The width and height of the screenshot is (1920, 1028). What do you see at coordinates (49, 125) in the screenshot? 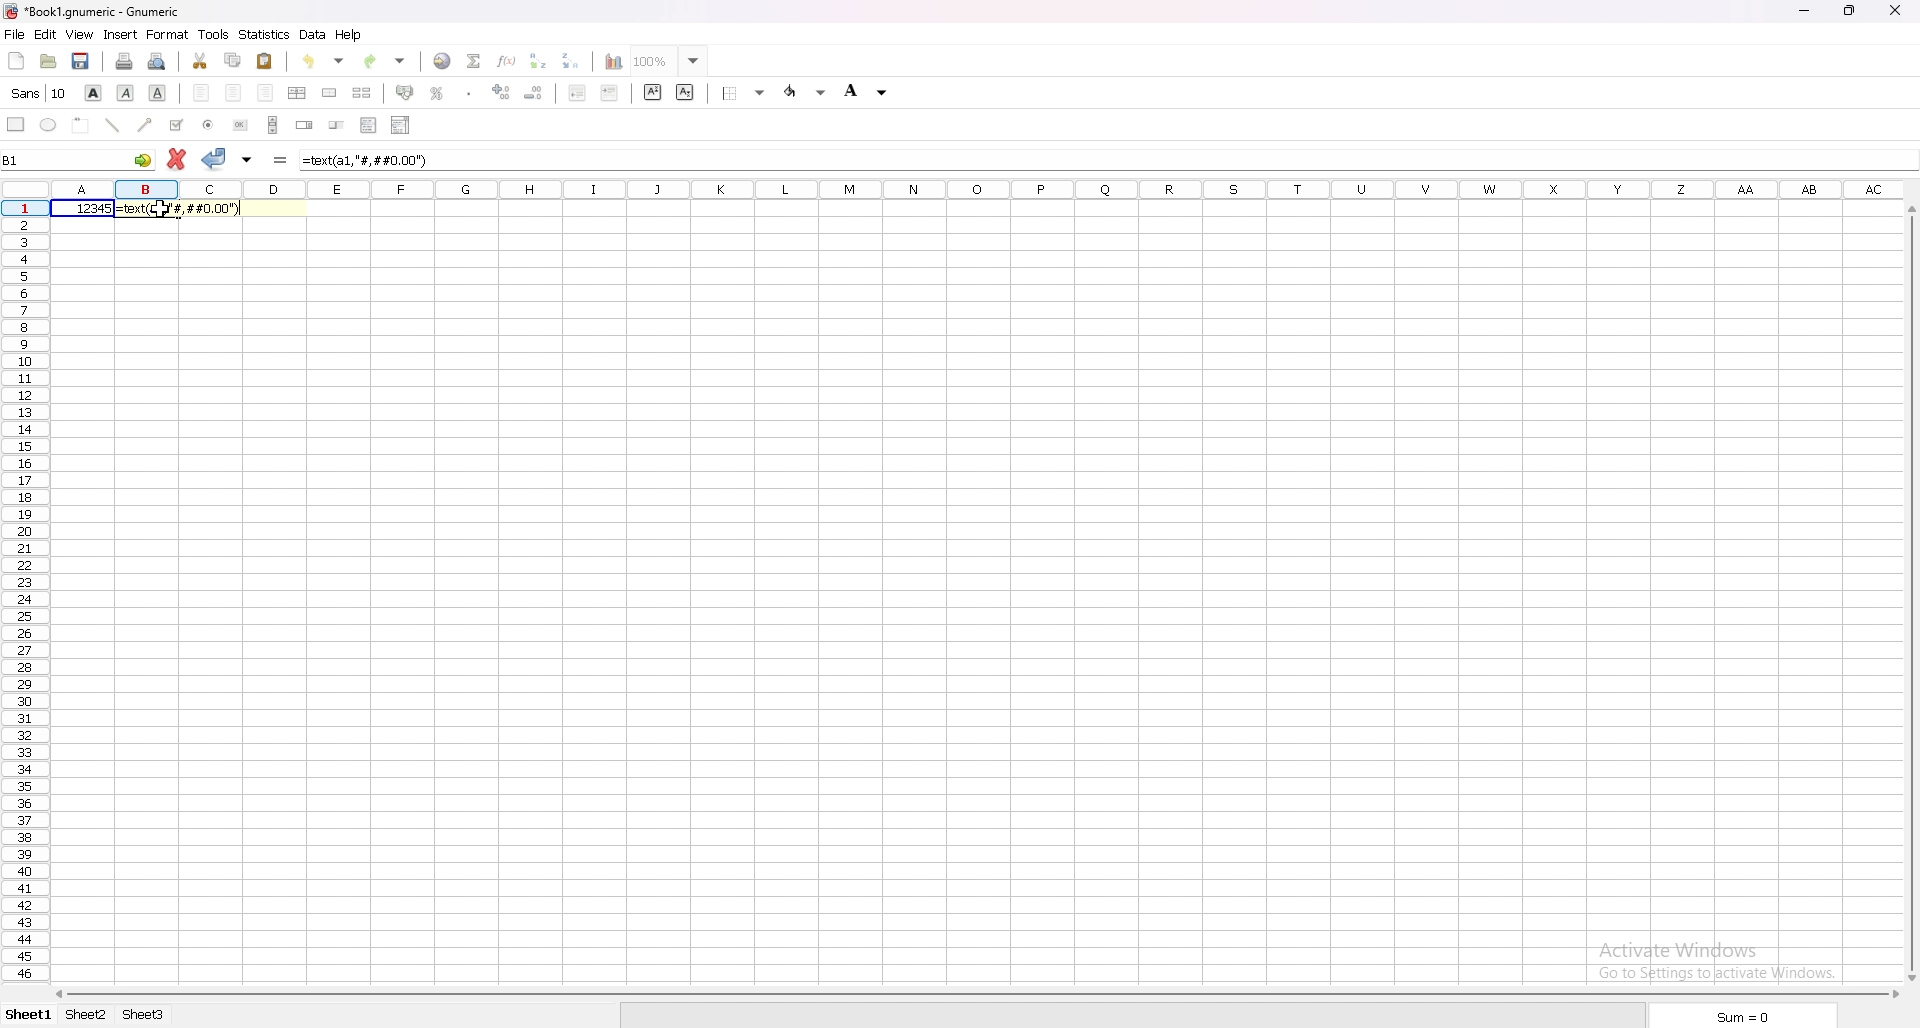
I see `ellipse` at bounding box center [49, 125].